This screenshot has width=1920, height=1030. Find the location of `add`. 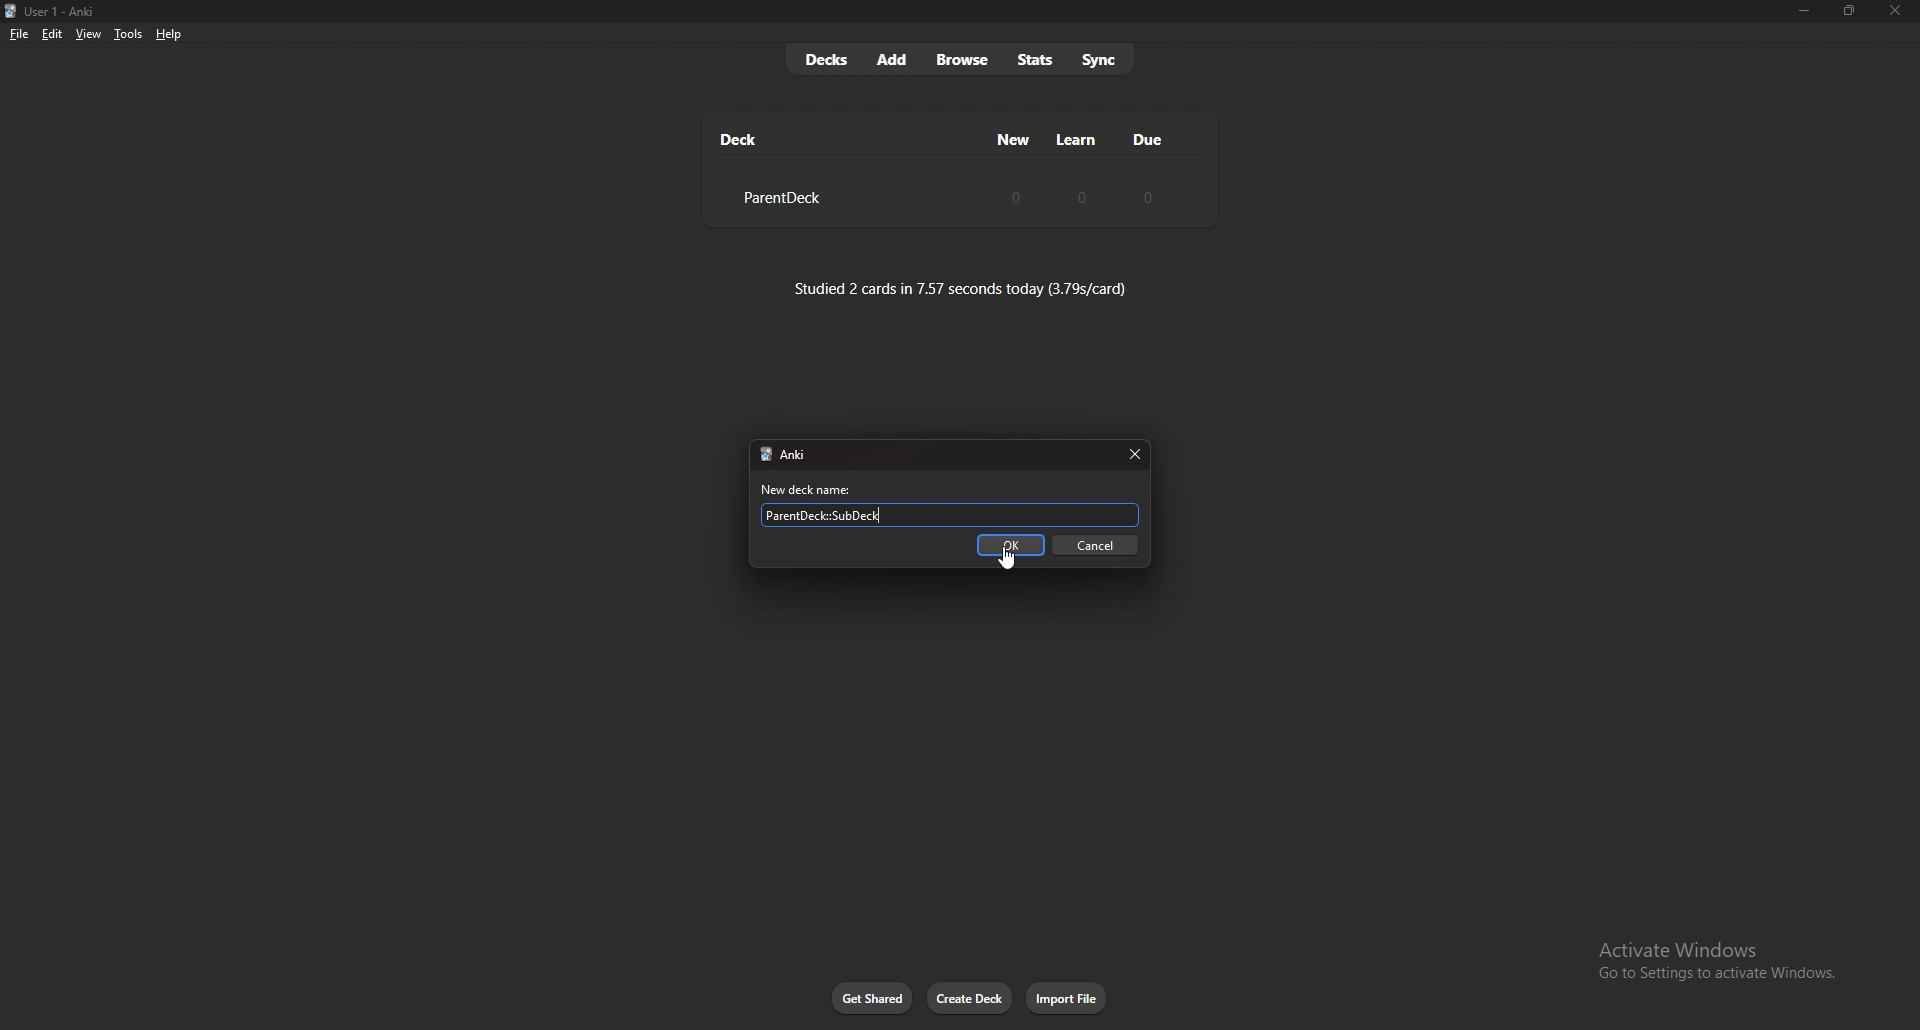

add is located at coordinates (893, 59).